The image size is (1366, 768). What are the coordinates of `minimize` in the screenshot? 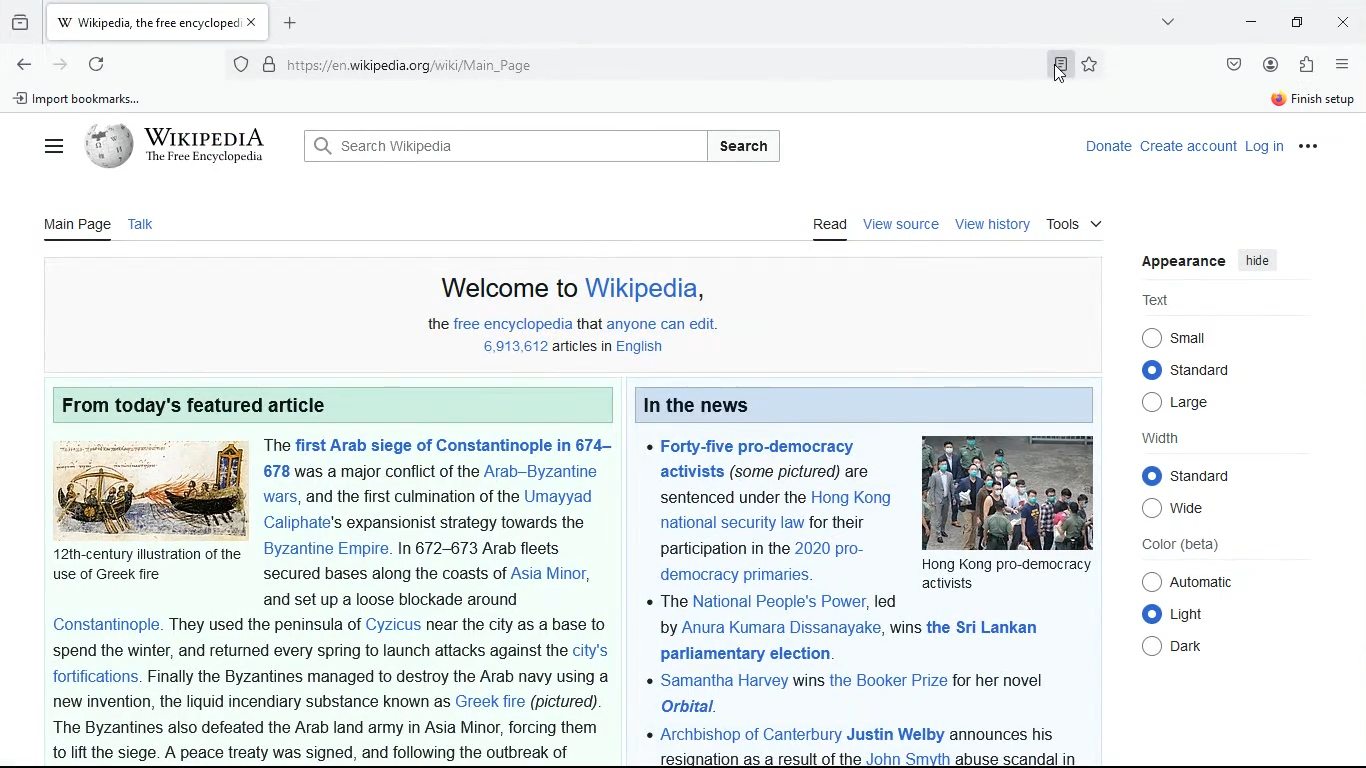 It's located at (1247, 22).